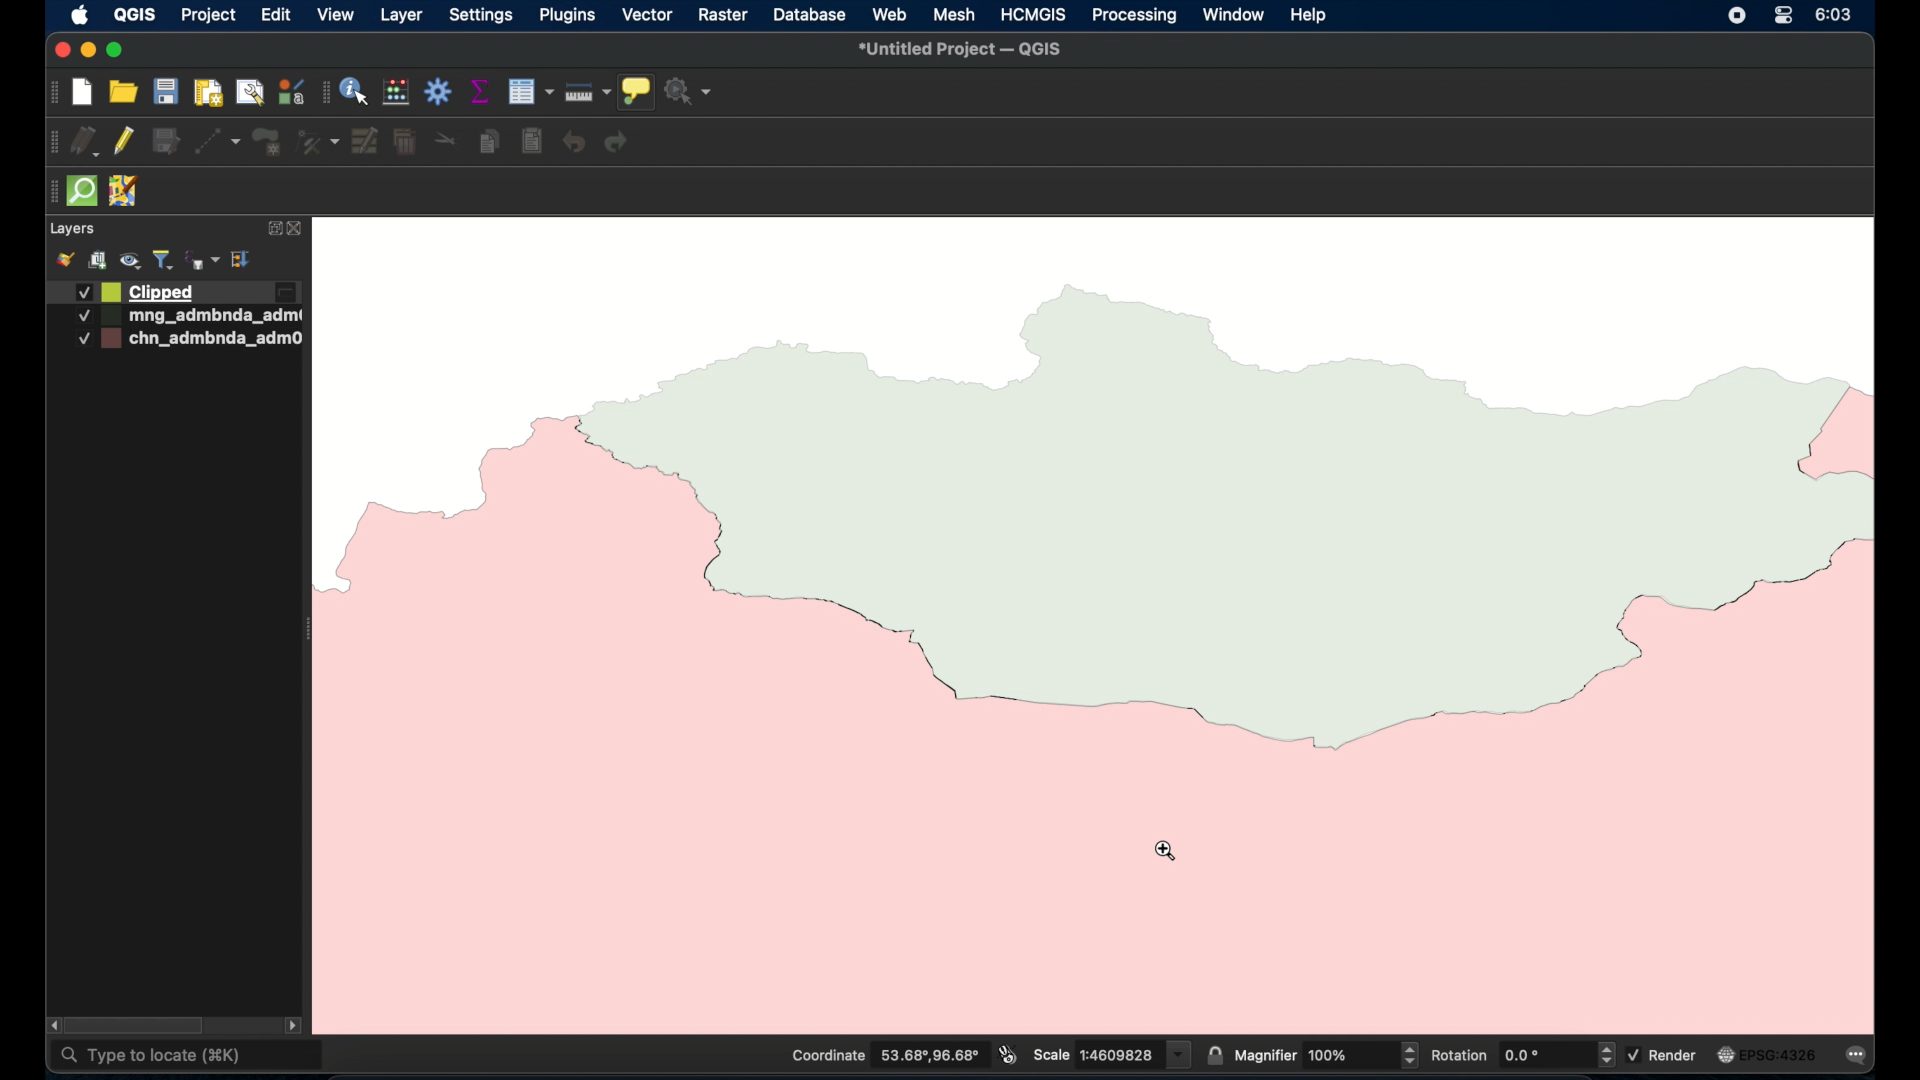  I want to click on minimize, so click(89, 51).